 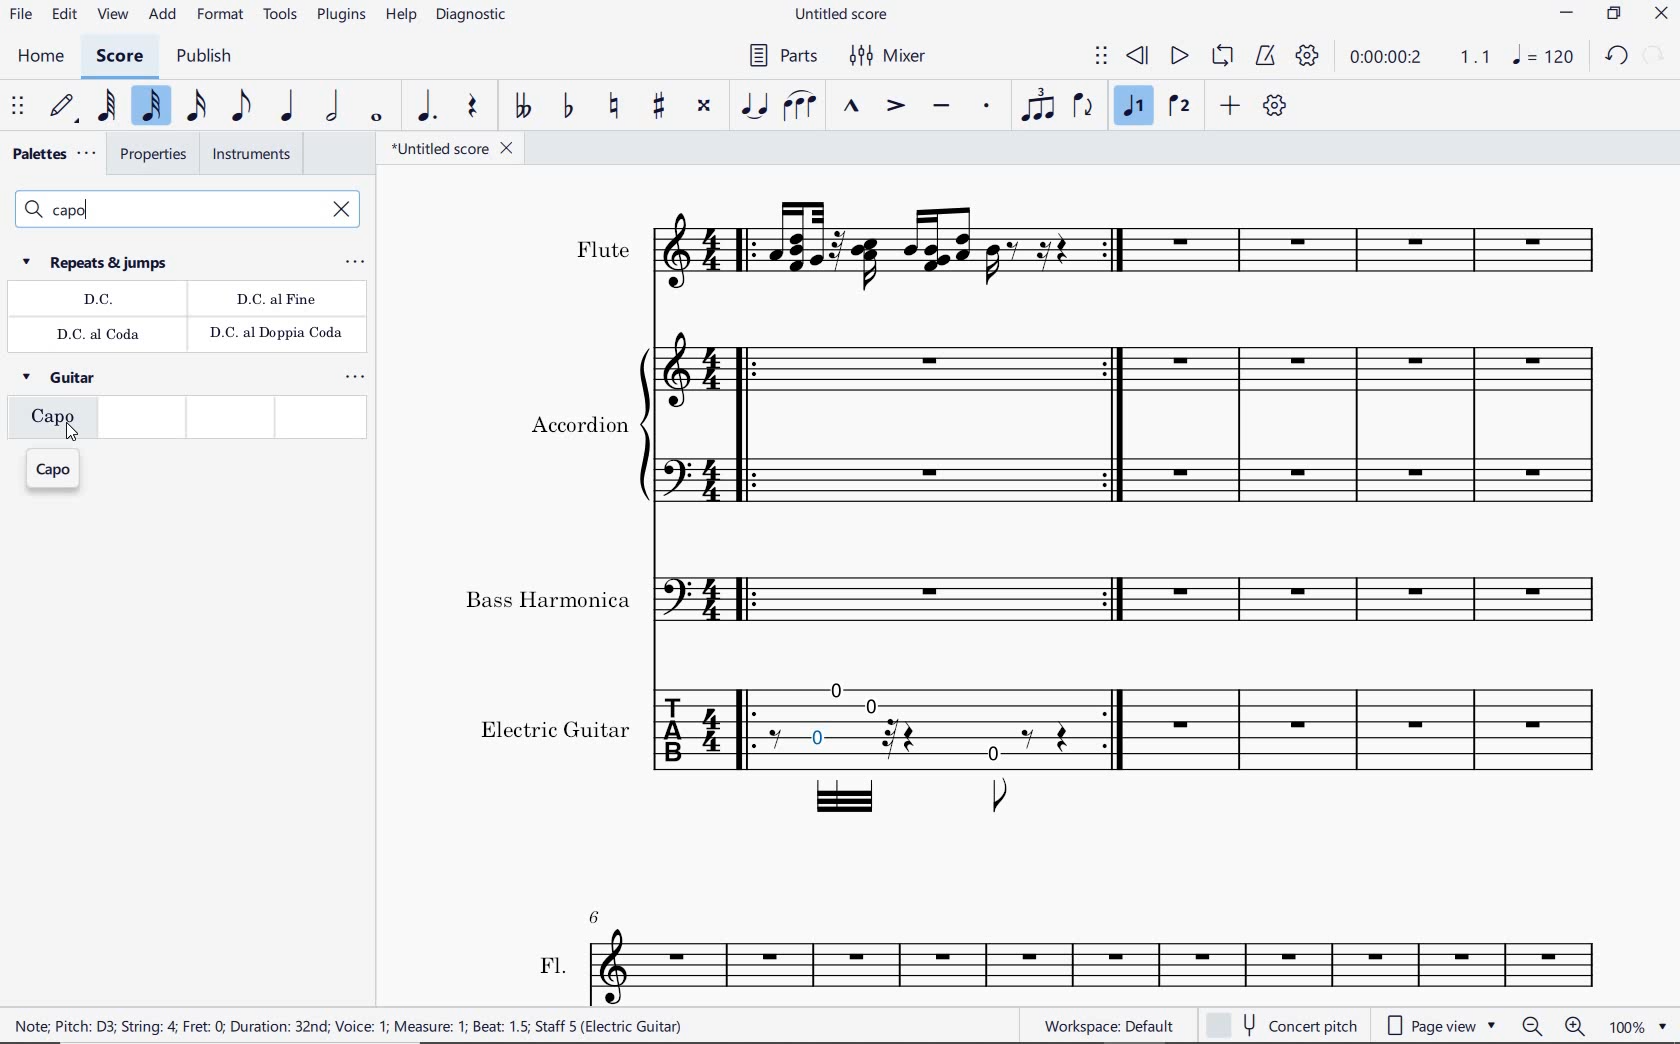 What do you see at coordinates (455, 150) in the screenshot?
I see `file name` at bounding box center [455, 150].